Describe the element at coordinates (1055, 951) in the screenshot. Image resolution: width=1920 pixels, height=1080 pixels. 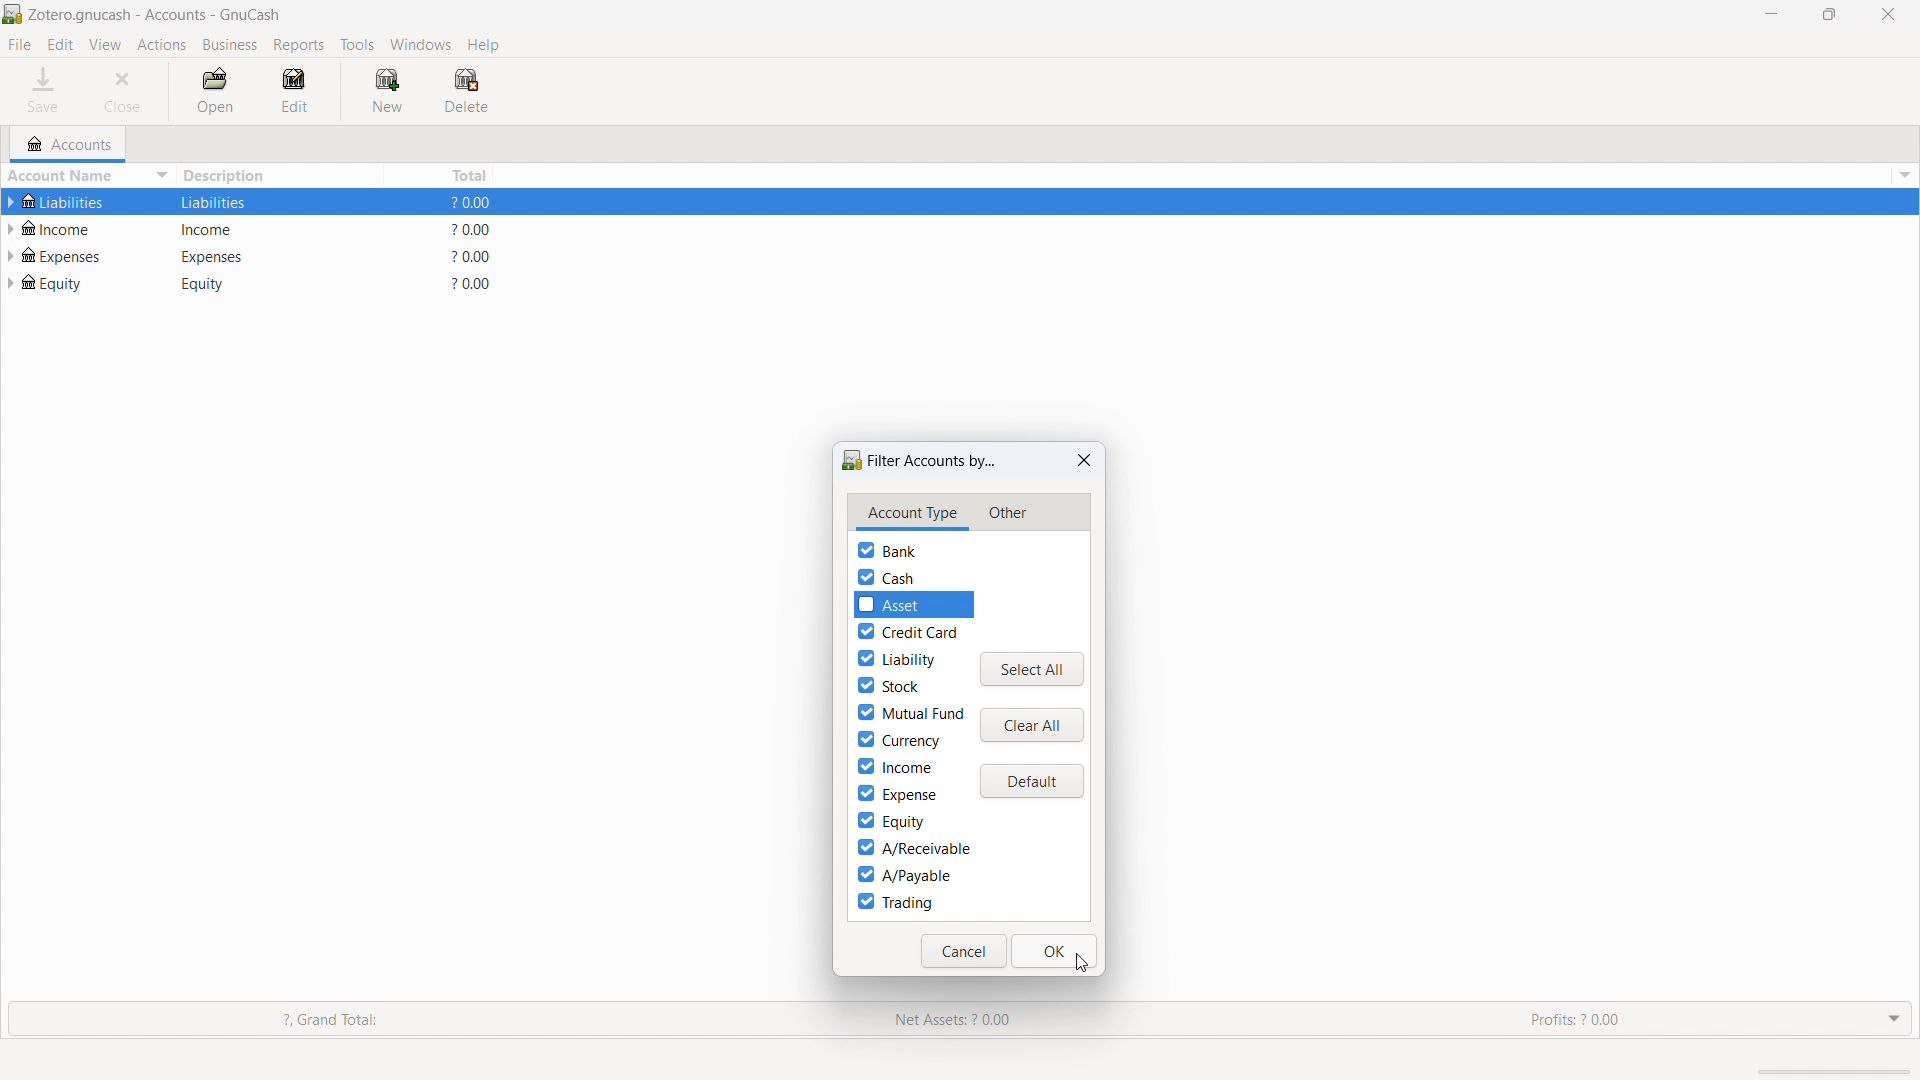
I see `ok` at that location.